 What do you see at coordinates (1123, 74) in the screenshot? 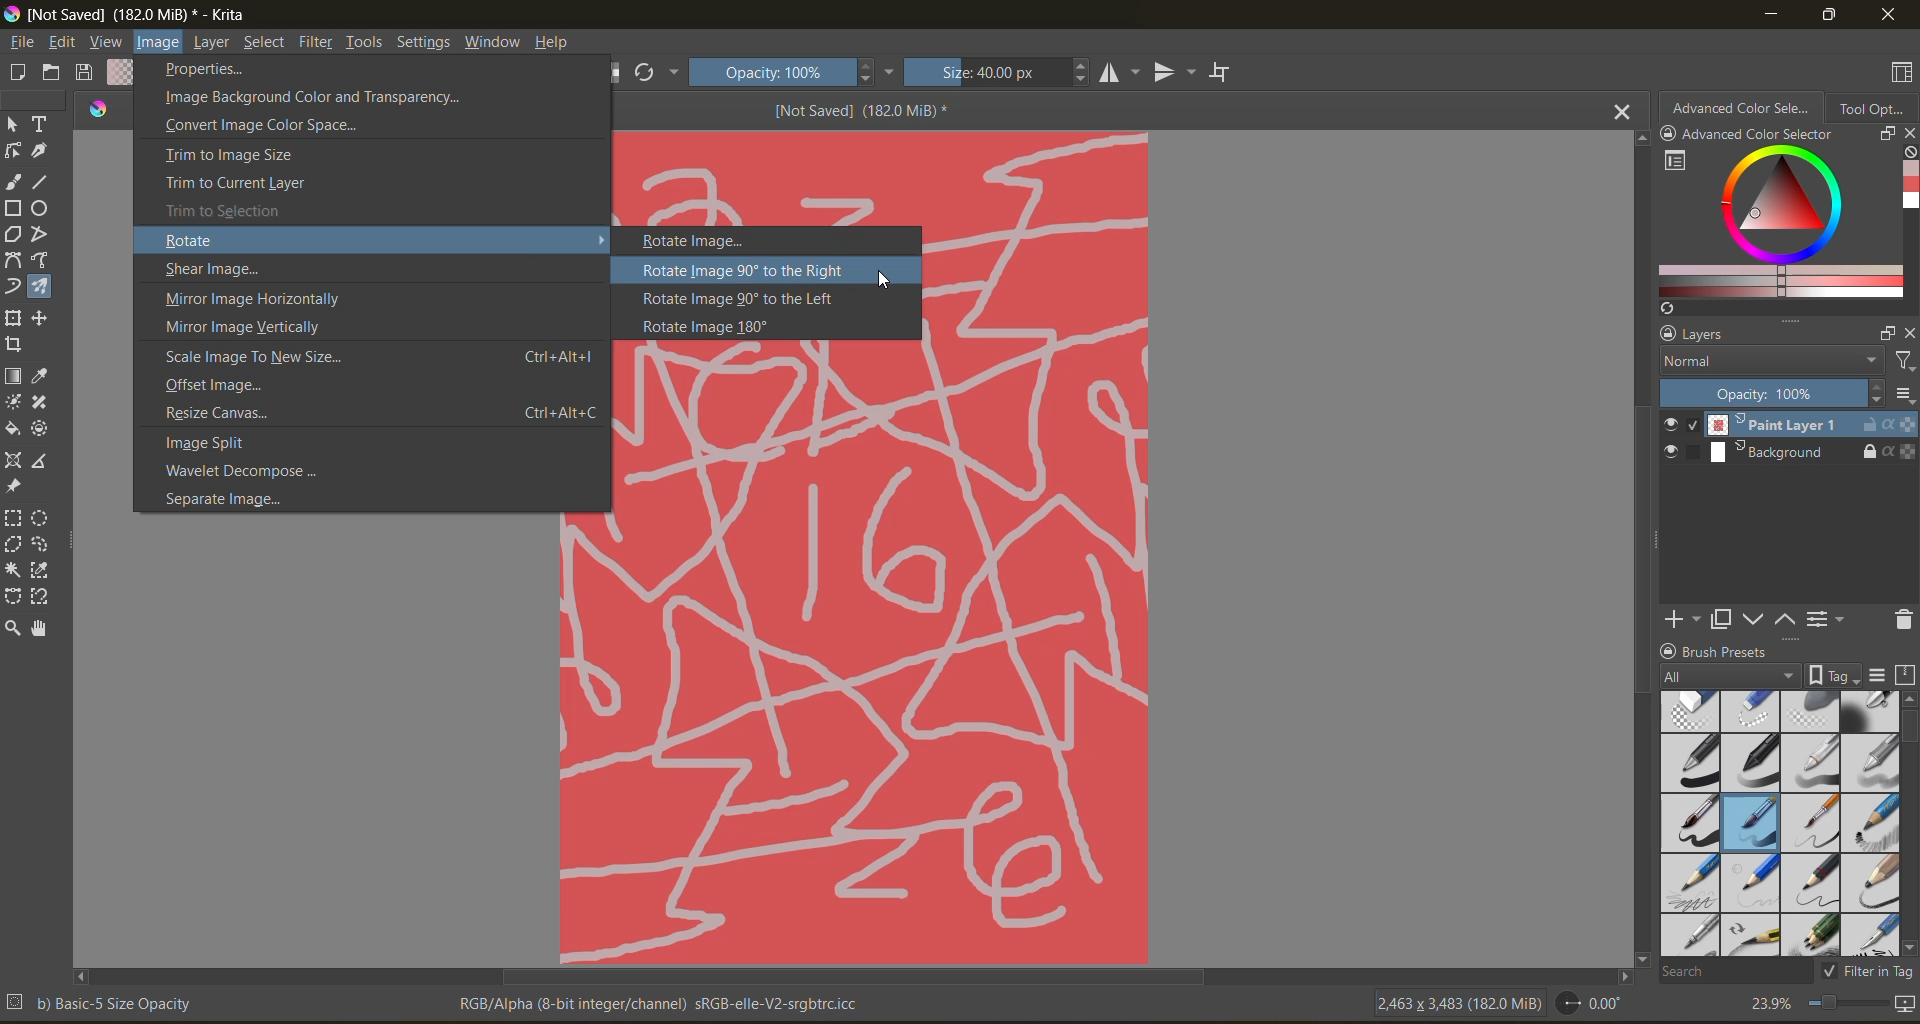
I see `flip horizontally` at bounding box center [1123, 74].